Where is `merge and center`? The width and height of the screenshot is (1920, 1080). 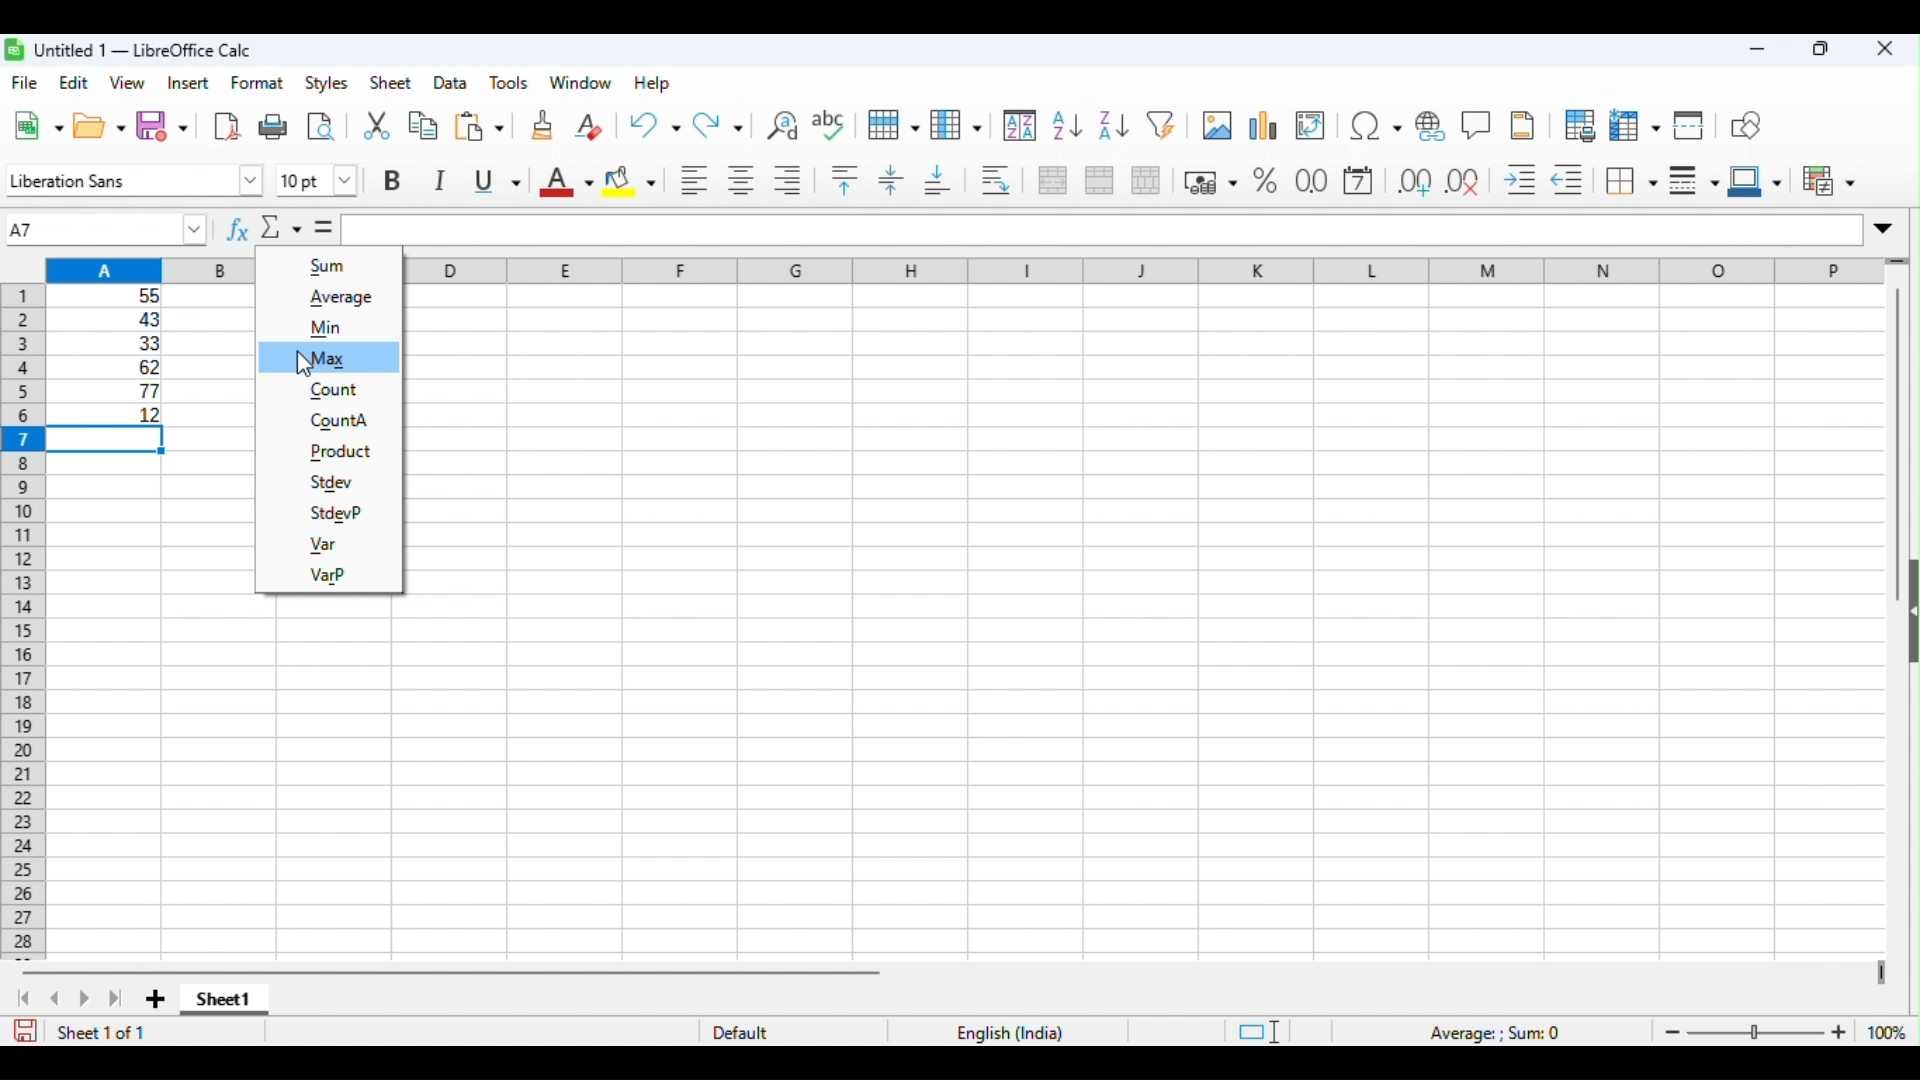 merge and center is located at coordinates (1052, 179).